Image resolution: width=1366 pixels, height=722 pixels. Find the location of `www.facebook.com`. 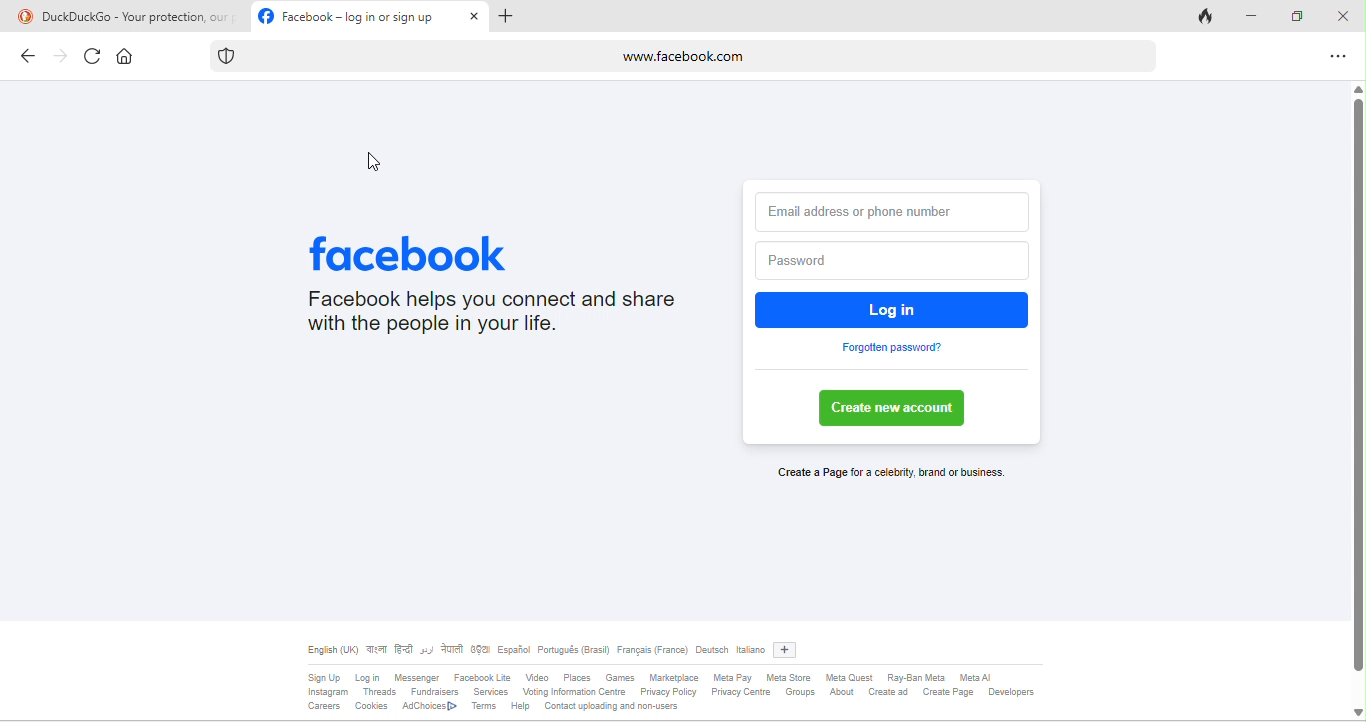

www.facebook.com is located at coordinates (707, 56).